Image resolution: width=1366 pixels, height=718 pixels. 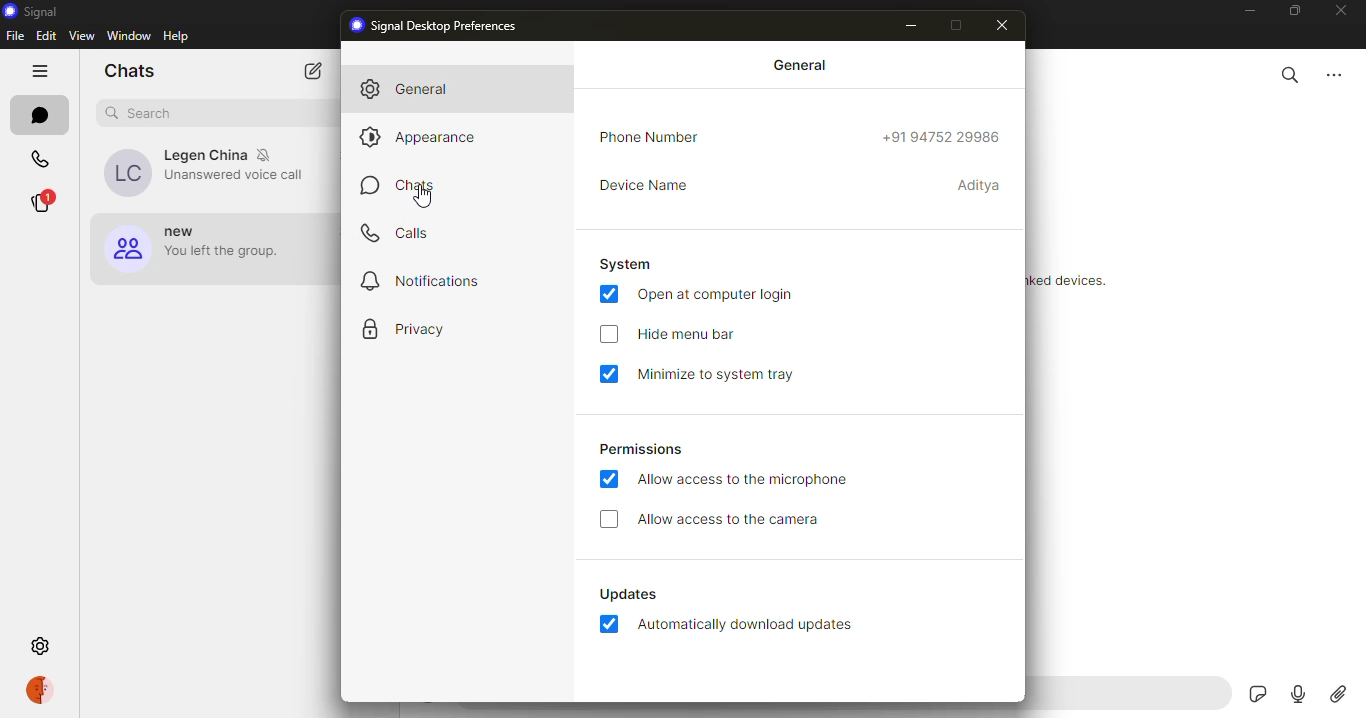 What do you see at coordinates (1257, 695) in the screenshot?
I see `sticker` at bounding box center [1257, 695].